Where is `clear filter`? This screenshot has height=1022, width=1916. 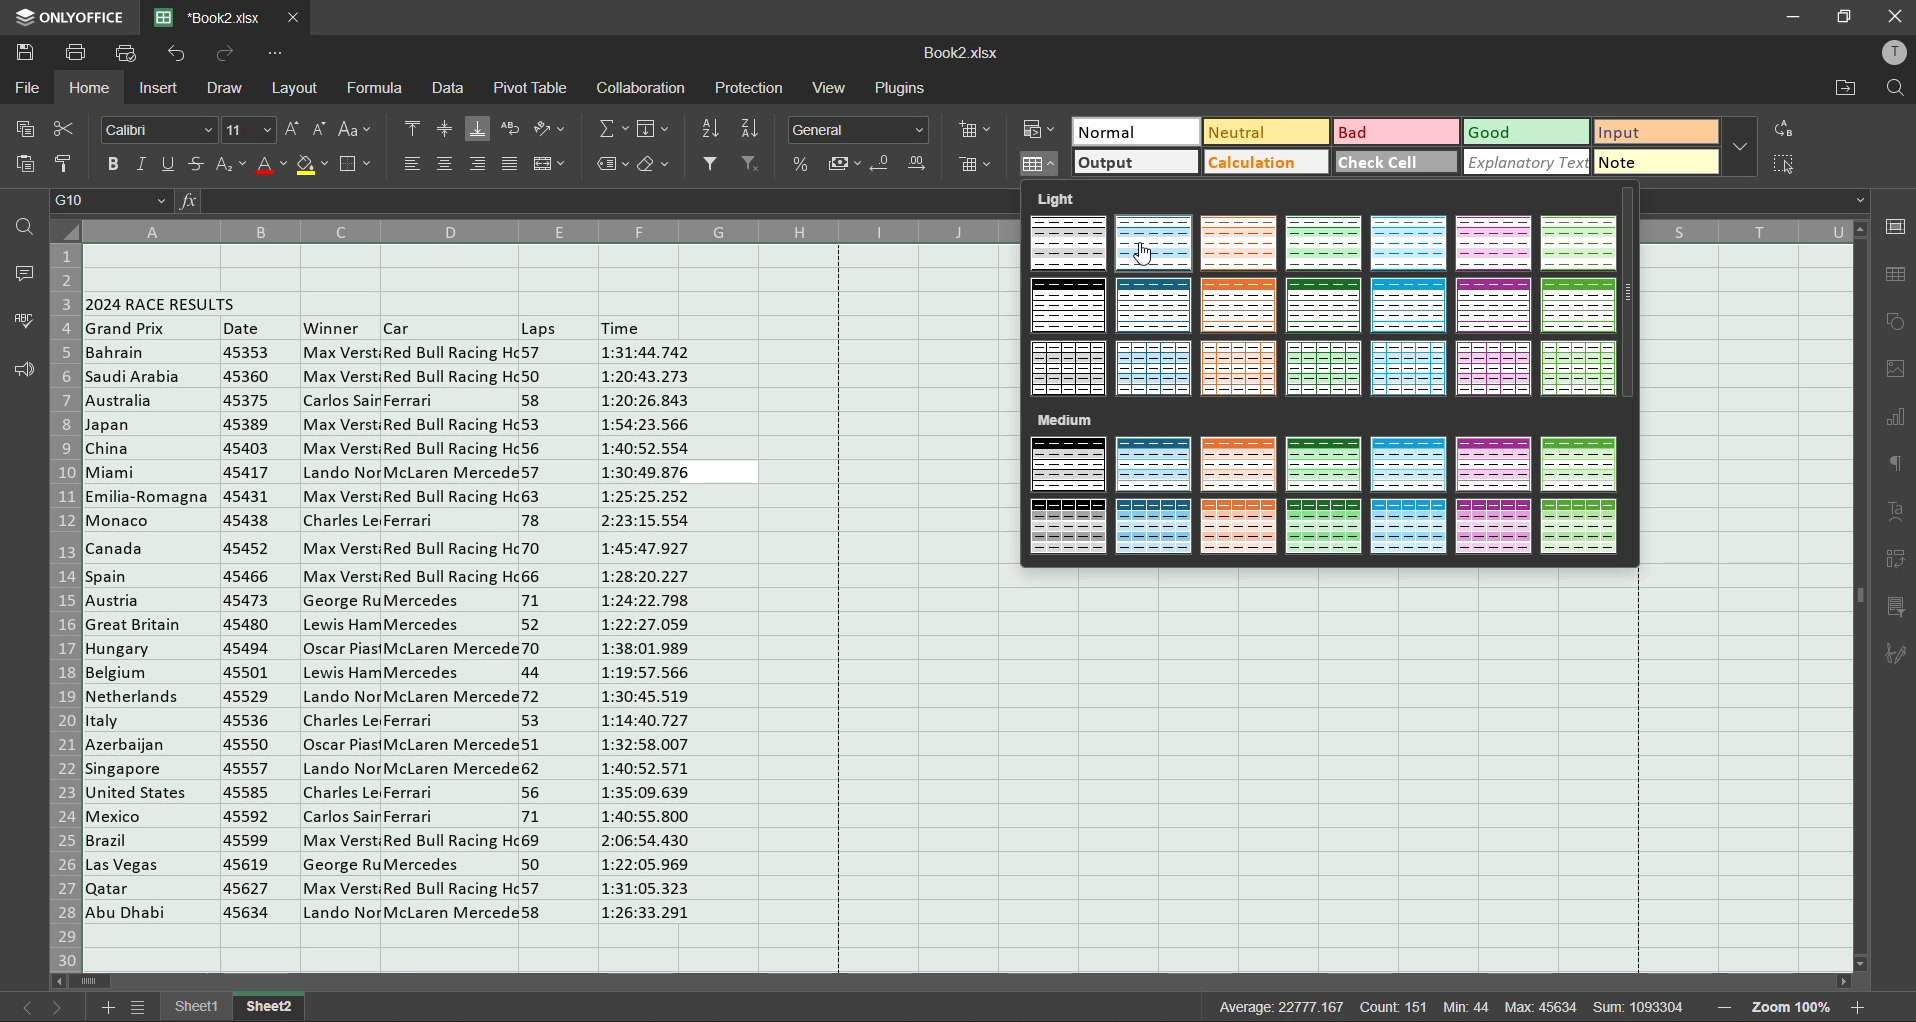 clear filter is located at coordinates (751, 162).